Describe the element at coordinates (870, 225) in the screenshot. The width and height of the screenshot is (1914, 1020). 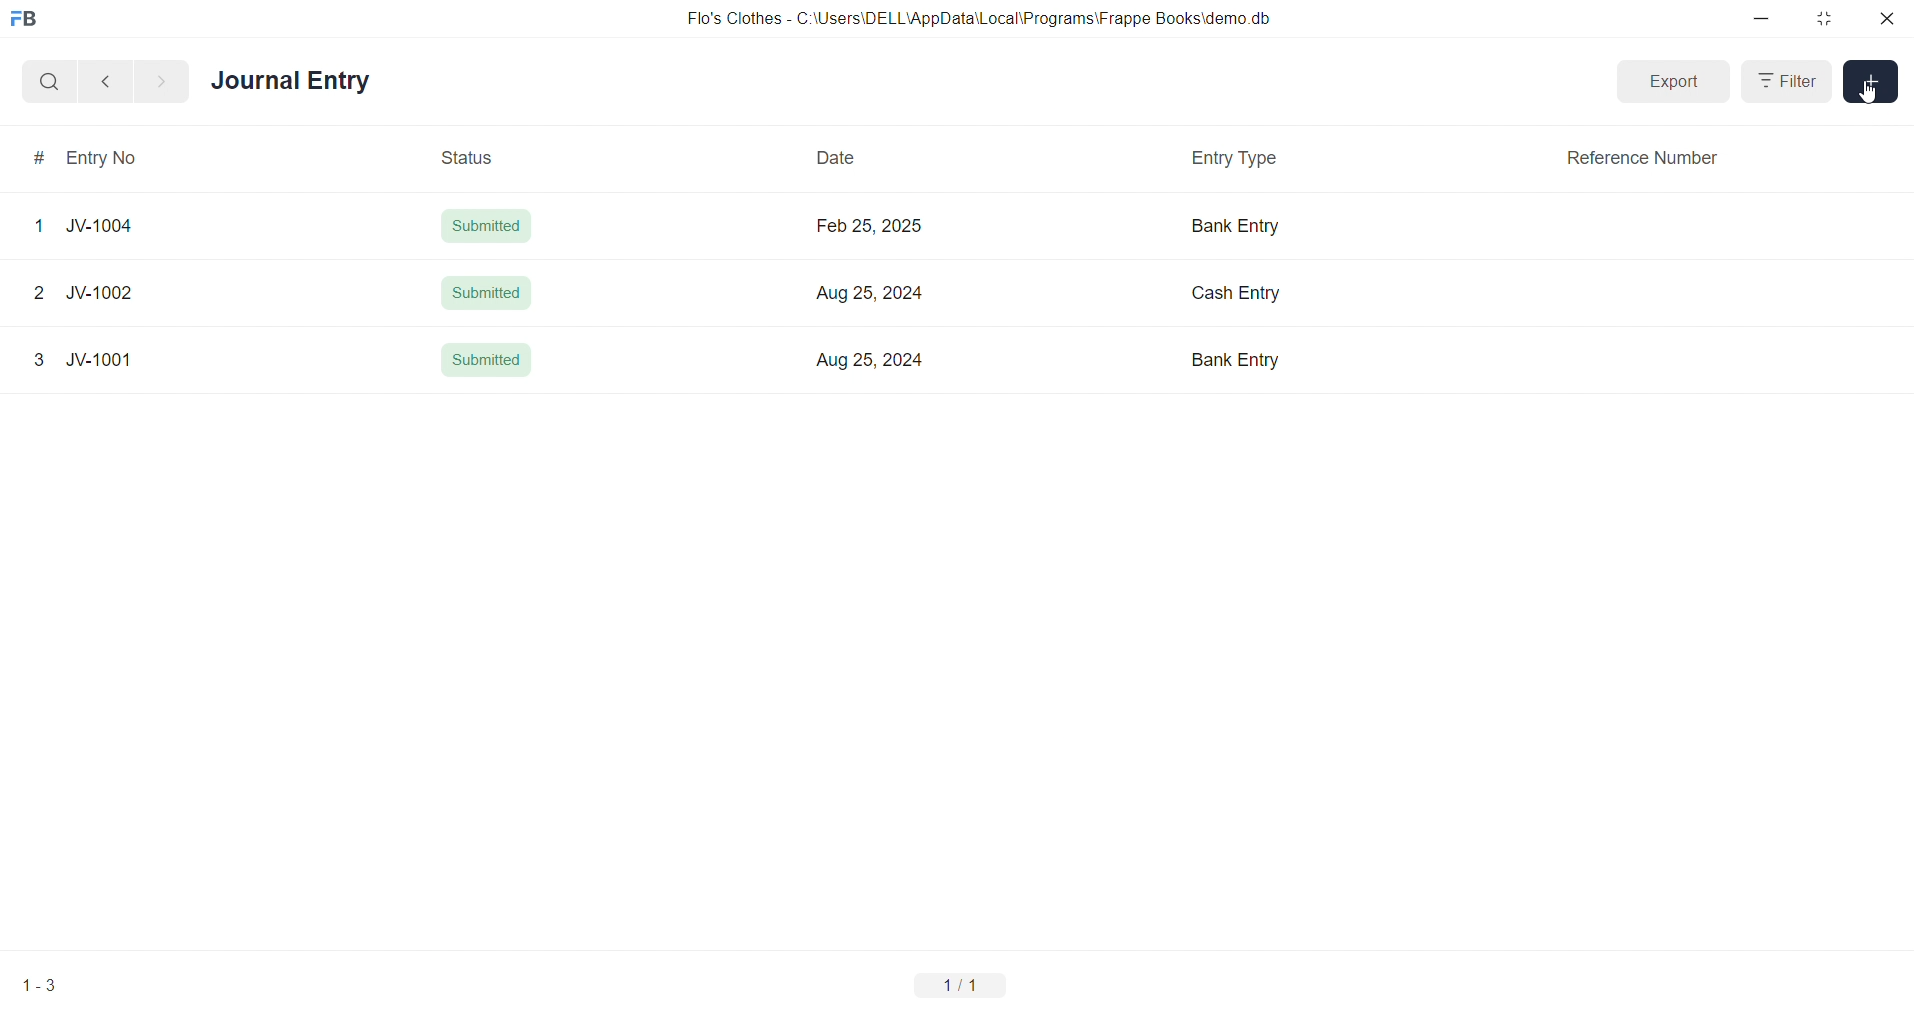
I see `Feb 25, 2025` at that location.